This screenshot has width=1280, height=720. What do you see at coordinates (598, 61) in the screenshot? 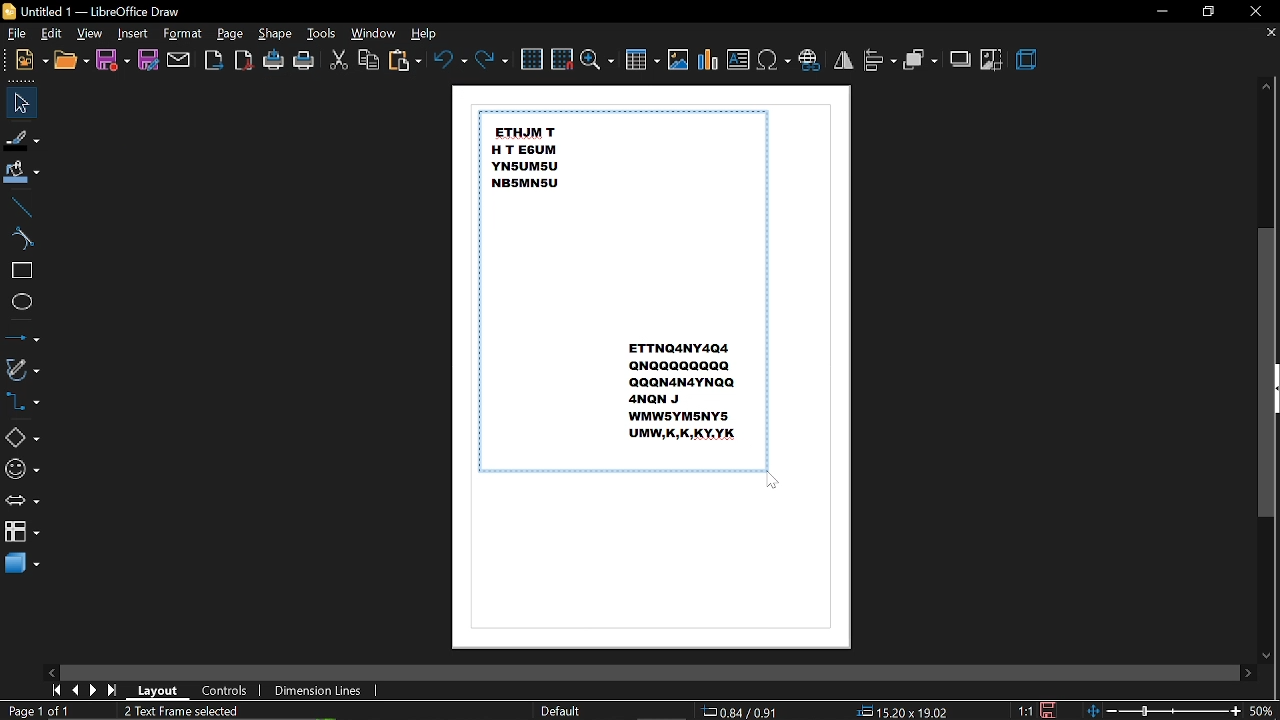
I see `zoom` at bounding box center [598, 61].